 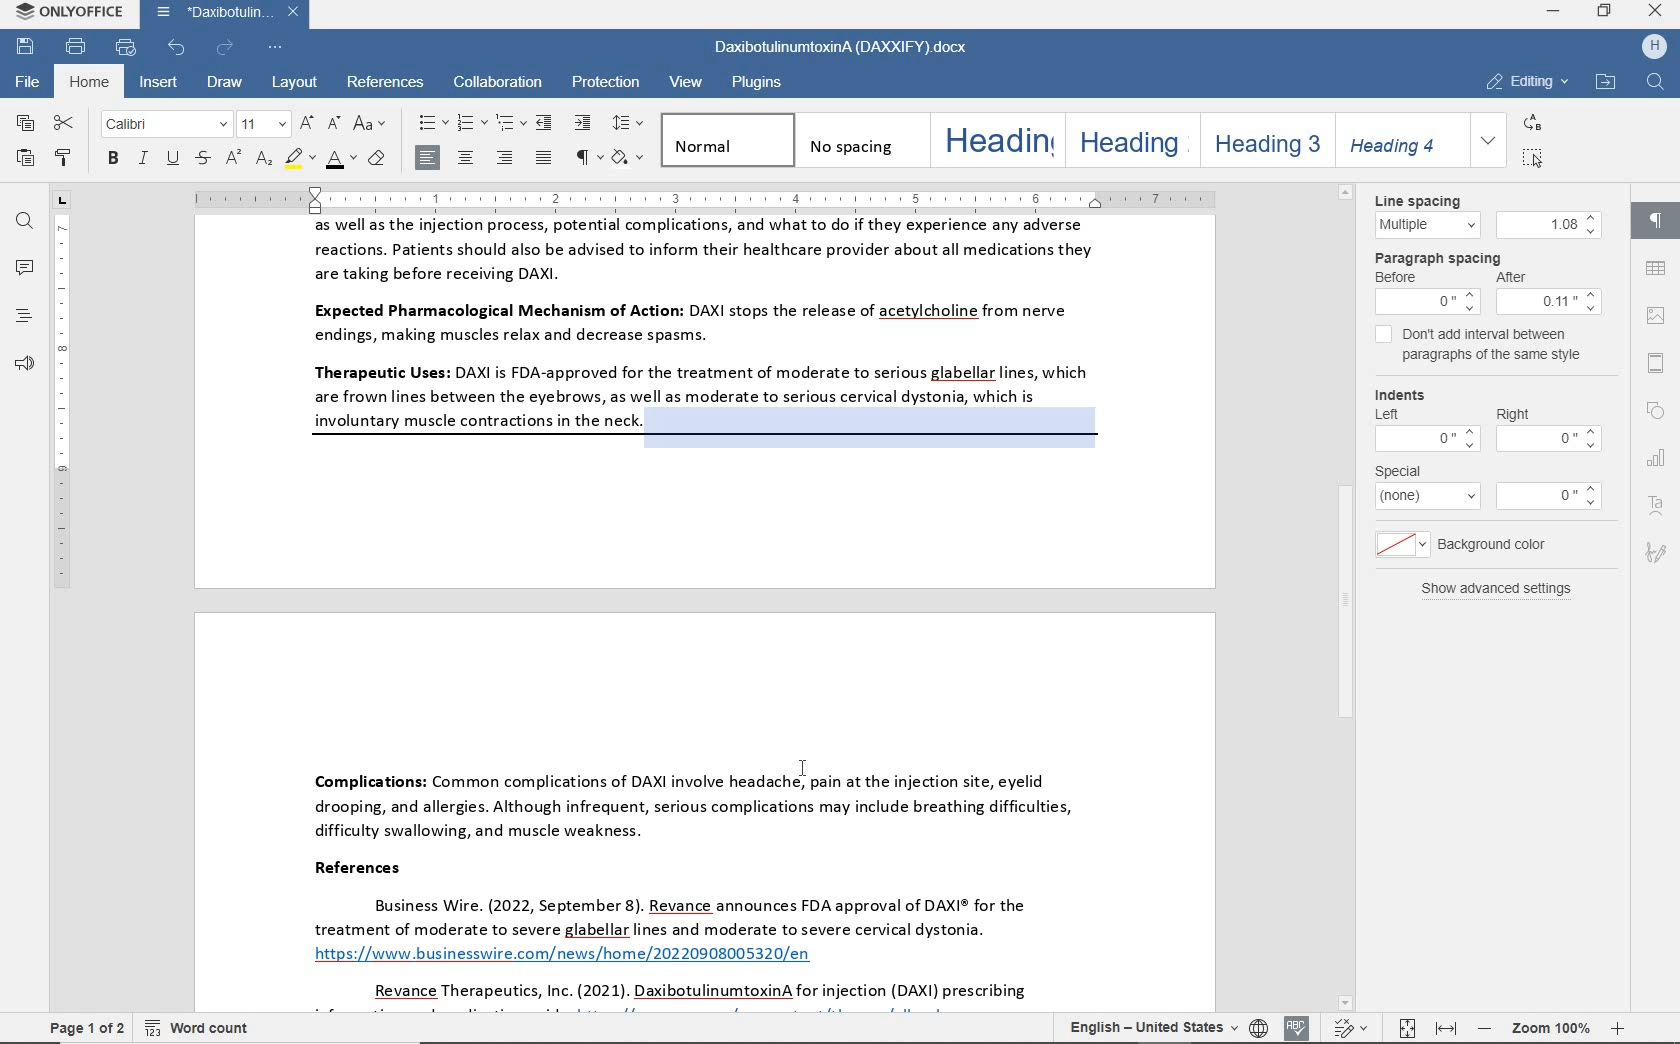 I want to click on font color, so click(x=340, y=162).